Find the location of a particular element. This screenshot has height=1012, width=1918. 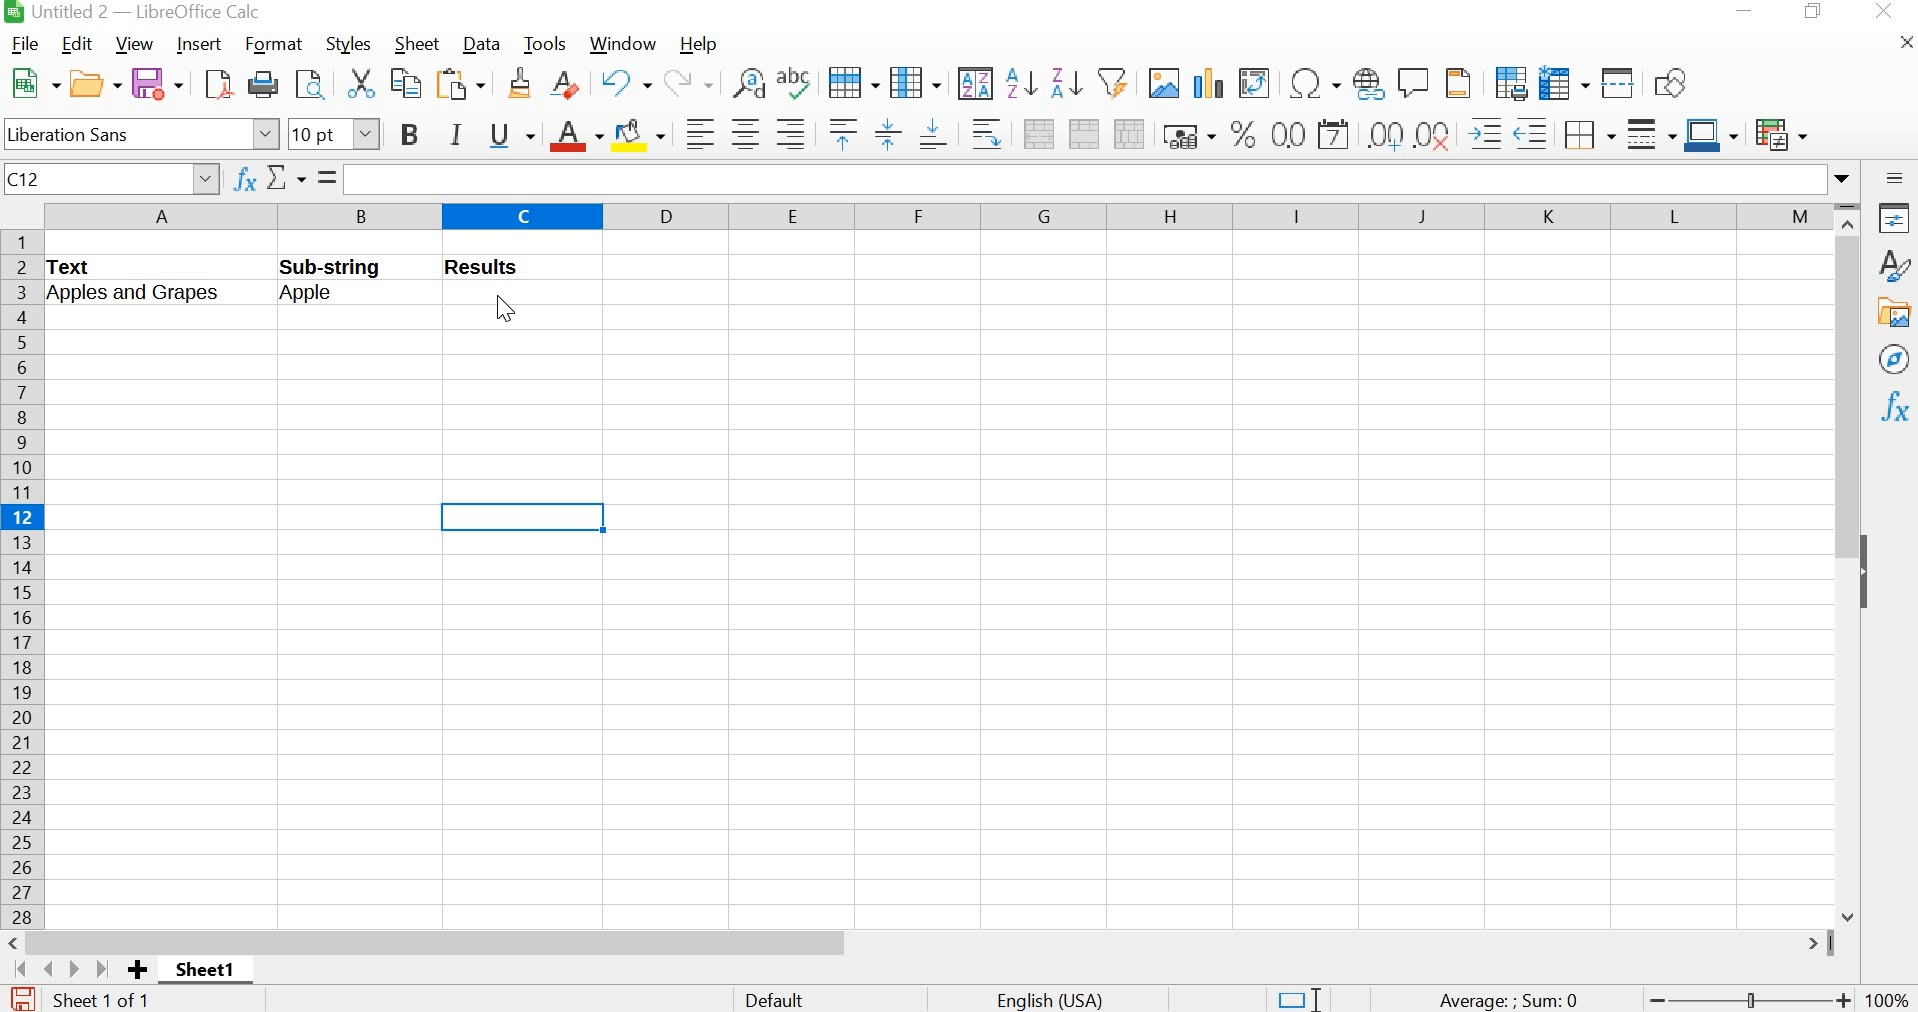

redo is located at coordinates (688, 82).